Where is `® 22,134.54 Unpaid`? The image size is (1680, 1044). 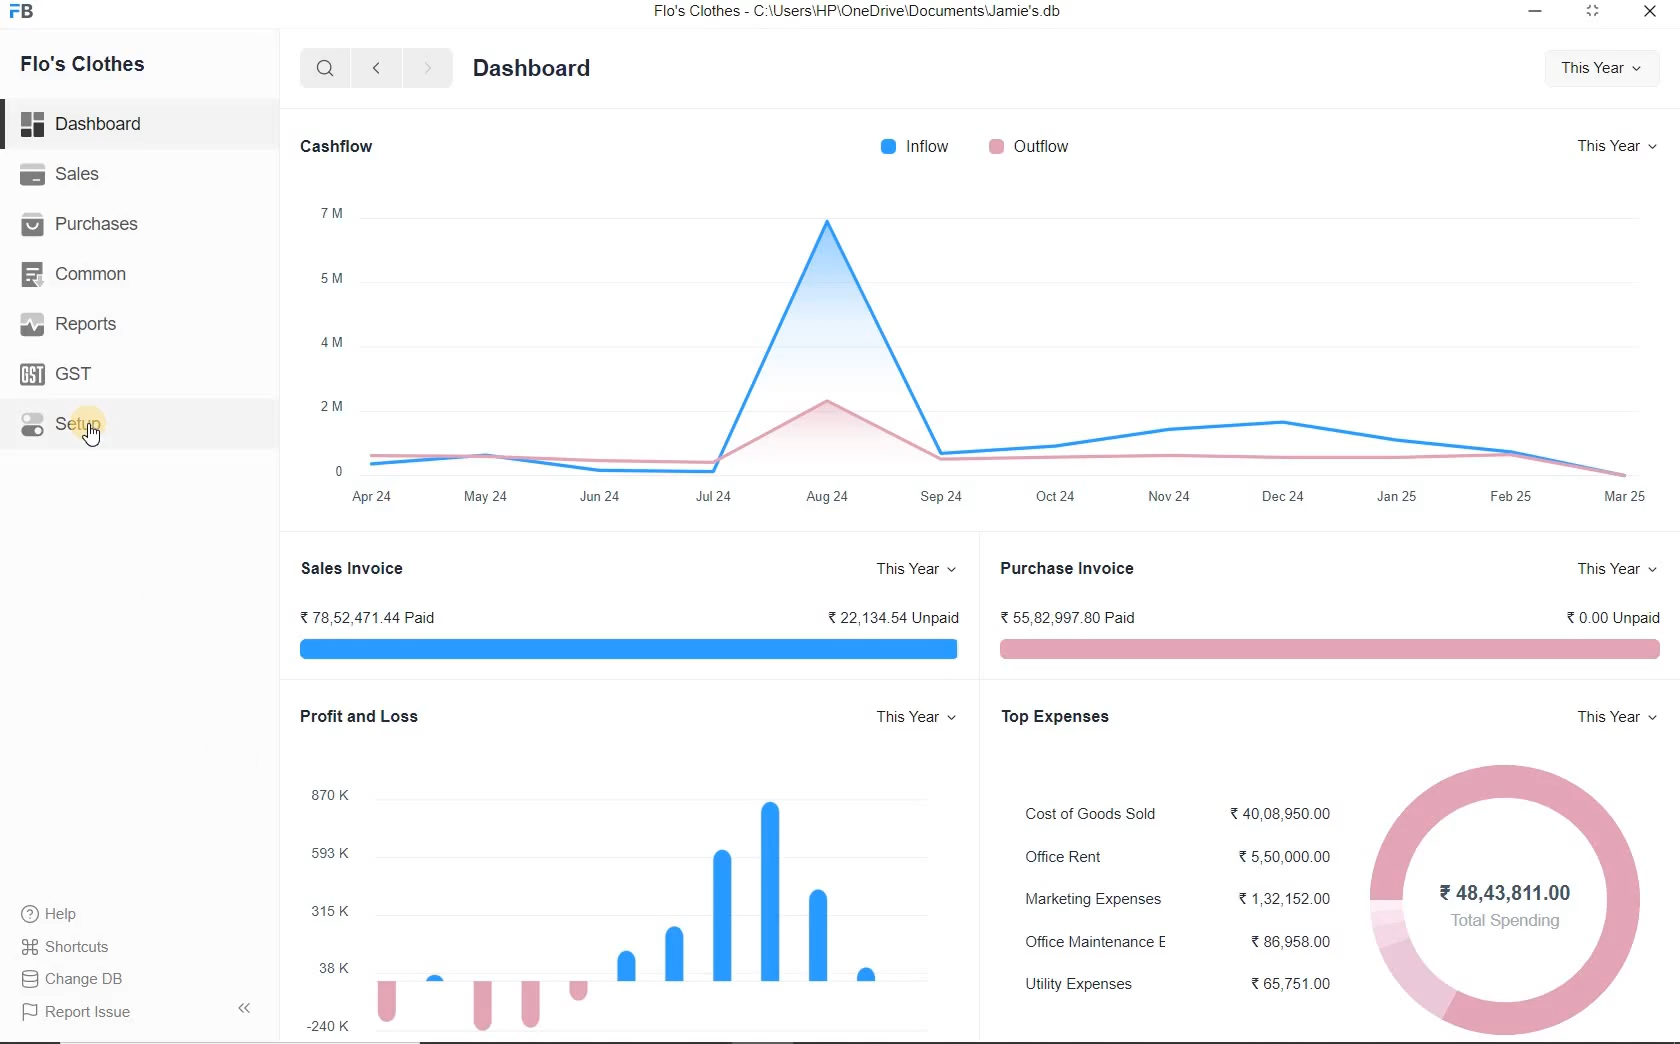 ® 22,134.54 Unpaid is located at coordinates (892, 618).